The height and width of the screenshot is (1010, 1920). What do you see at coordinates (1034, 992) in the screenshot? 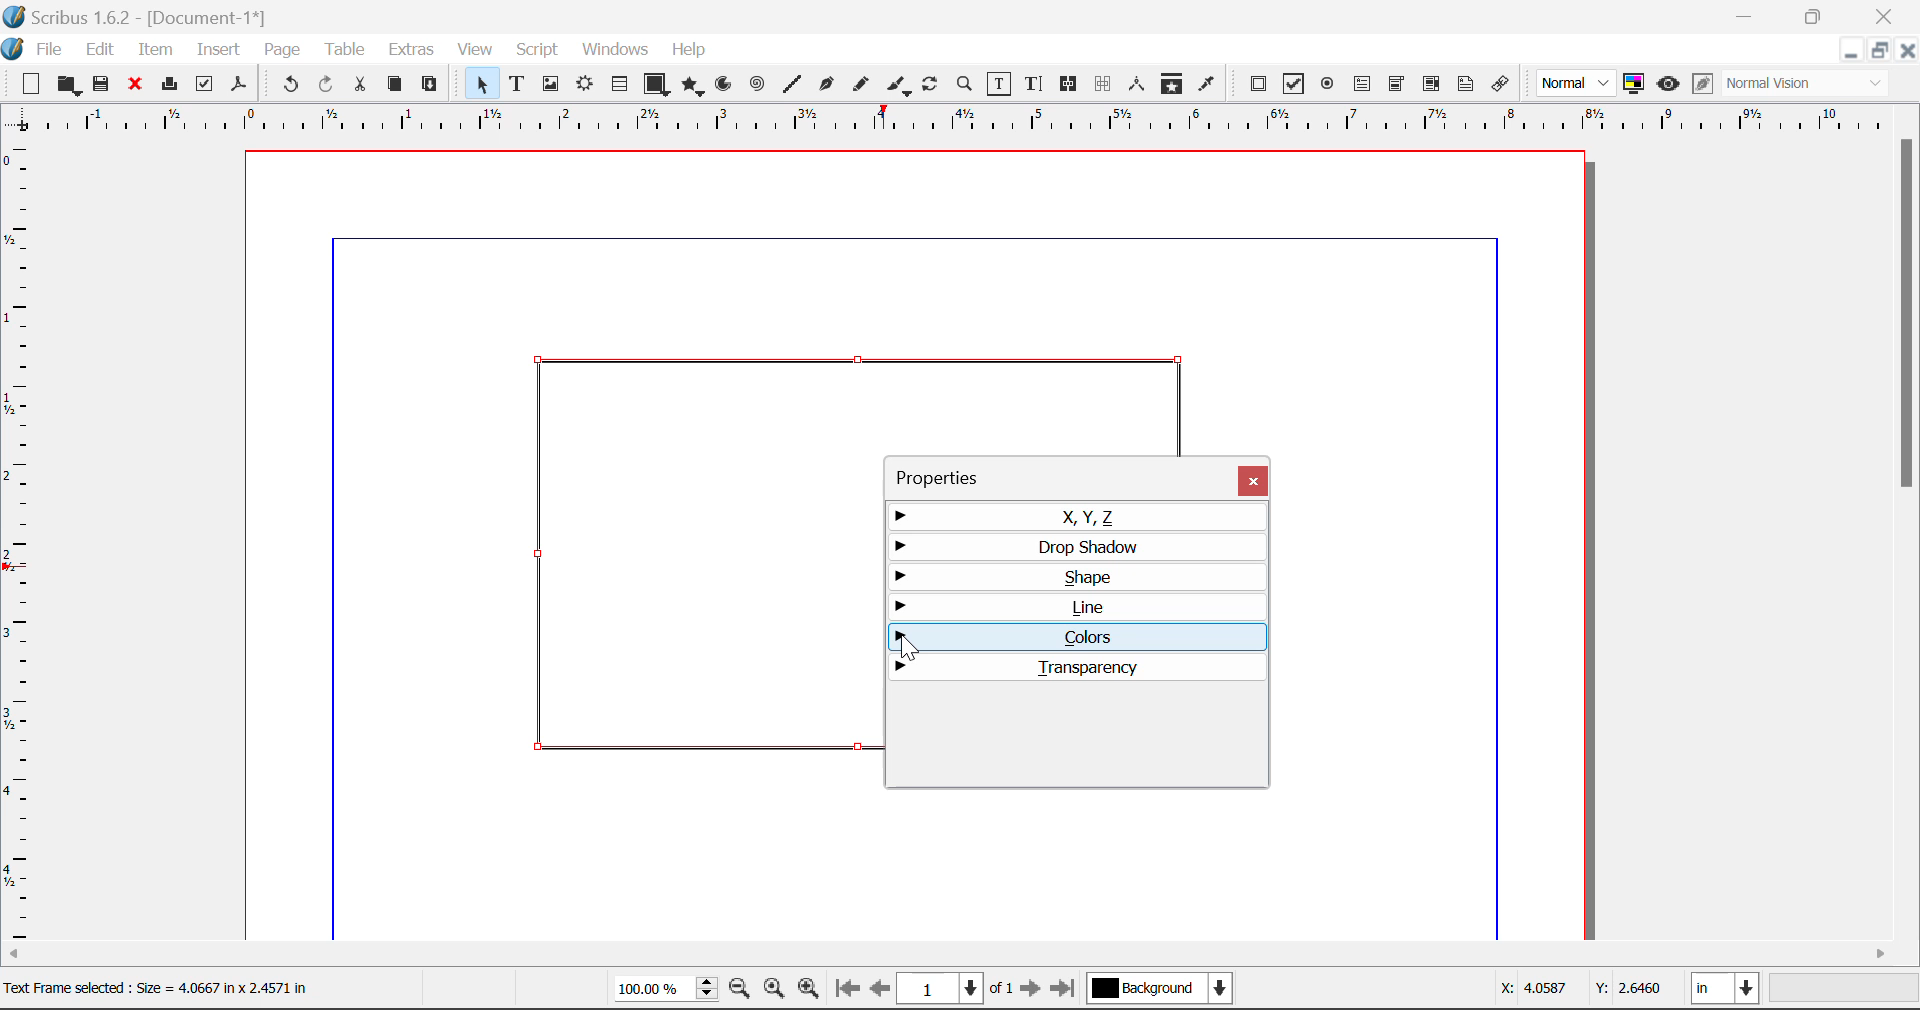
I see `Next Page` at bounding box center [1034, 992].